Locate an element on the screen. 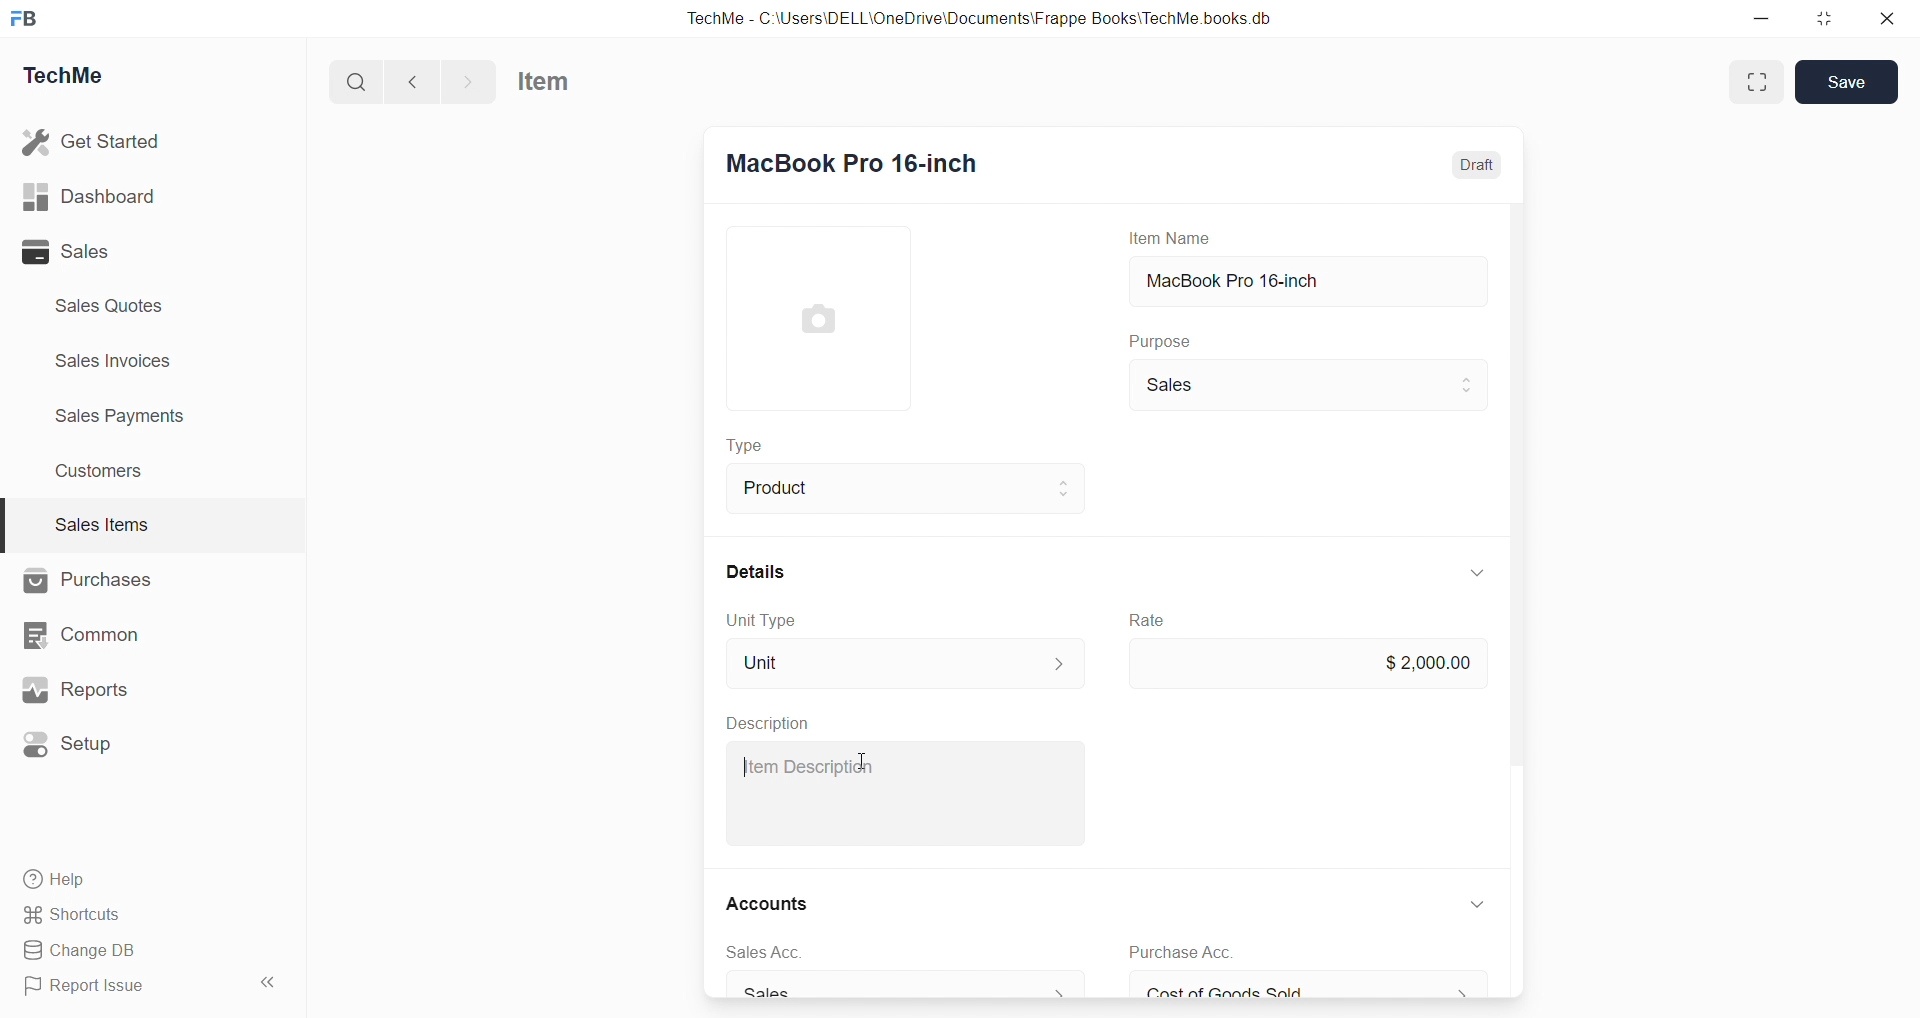 The image size is (1920, 1018). FB is located at coordinates (28, 18).